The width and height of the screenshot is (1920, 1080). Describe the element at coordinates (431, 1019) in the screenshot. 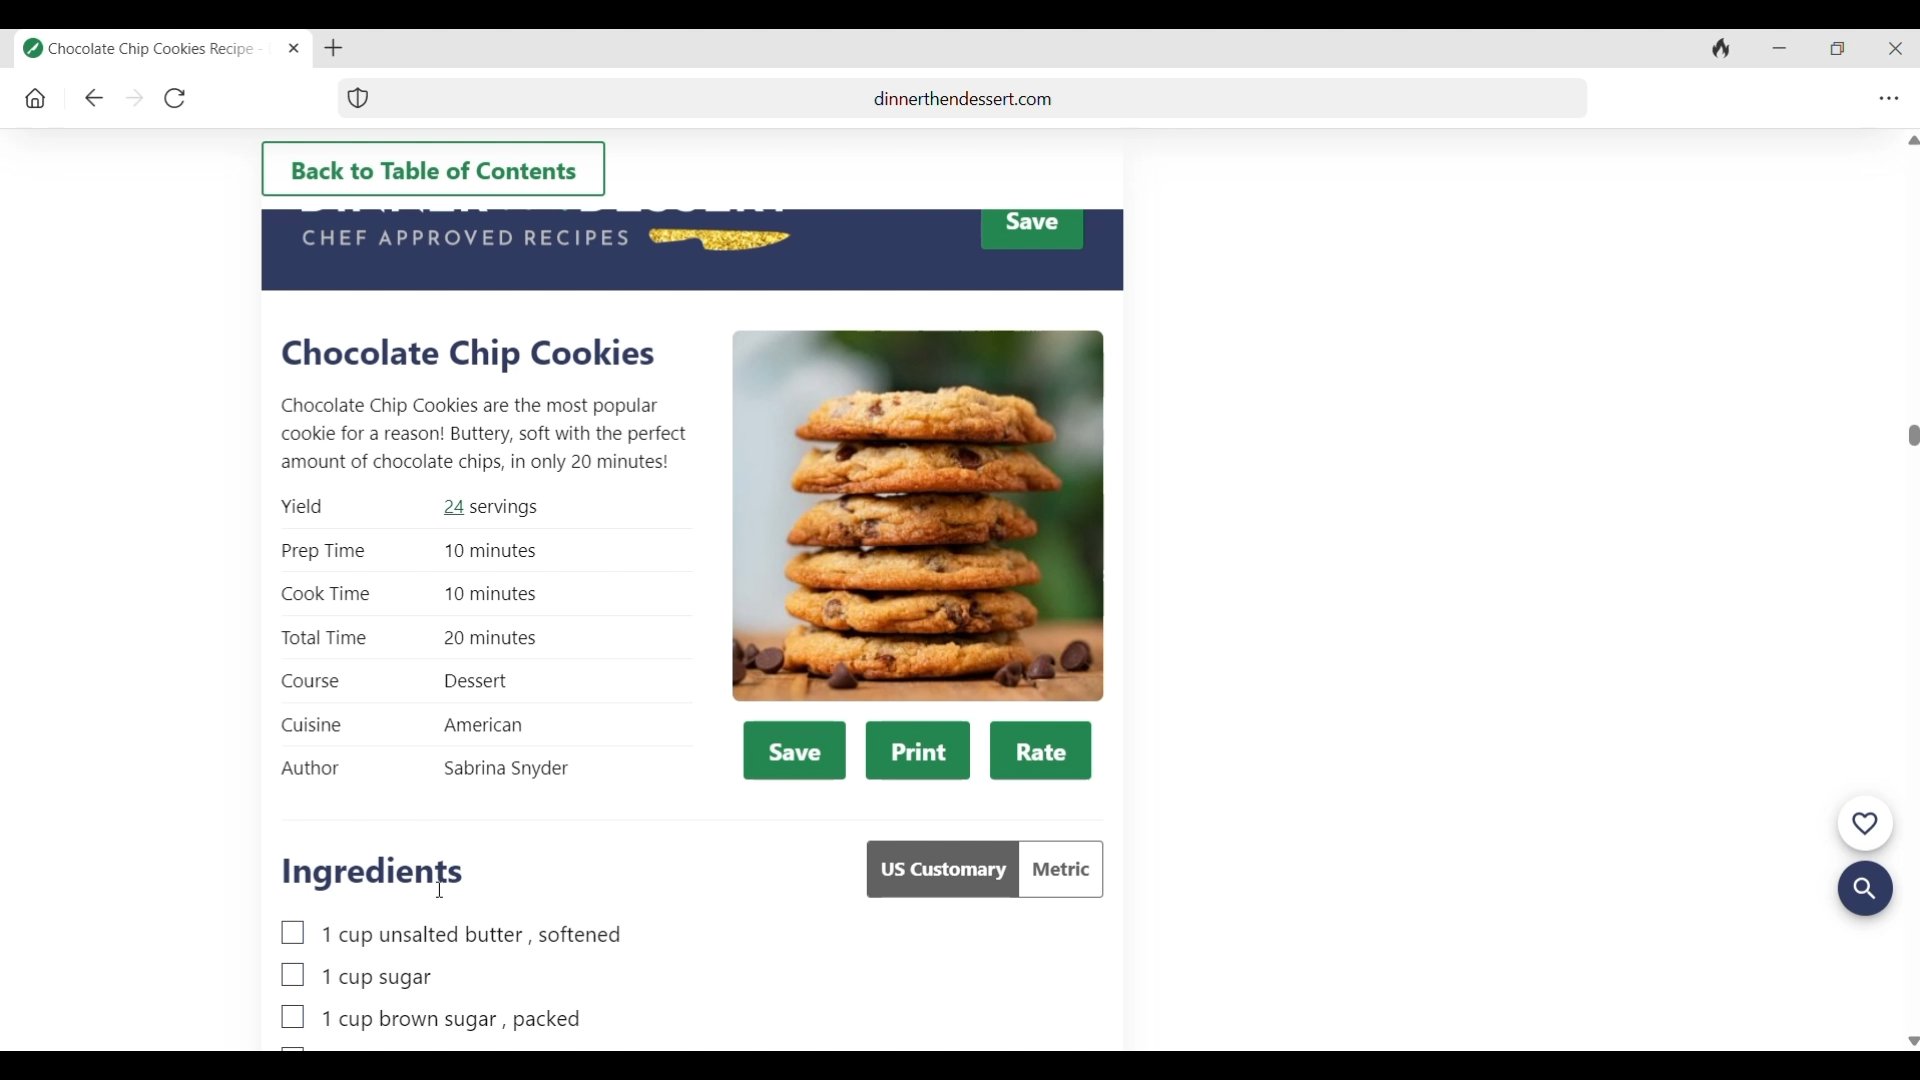

I see `1 cup brown sugar, packed` at that location.